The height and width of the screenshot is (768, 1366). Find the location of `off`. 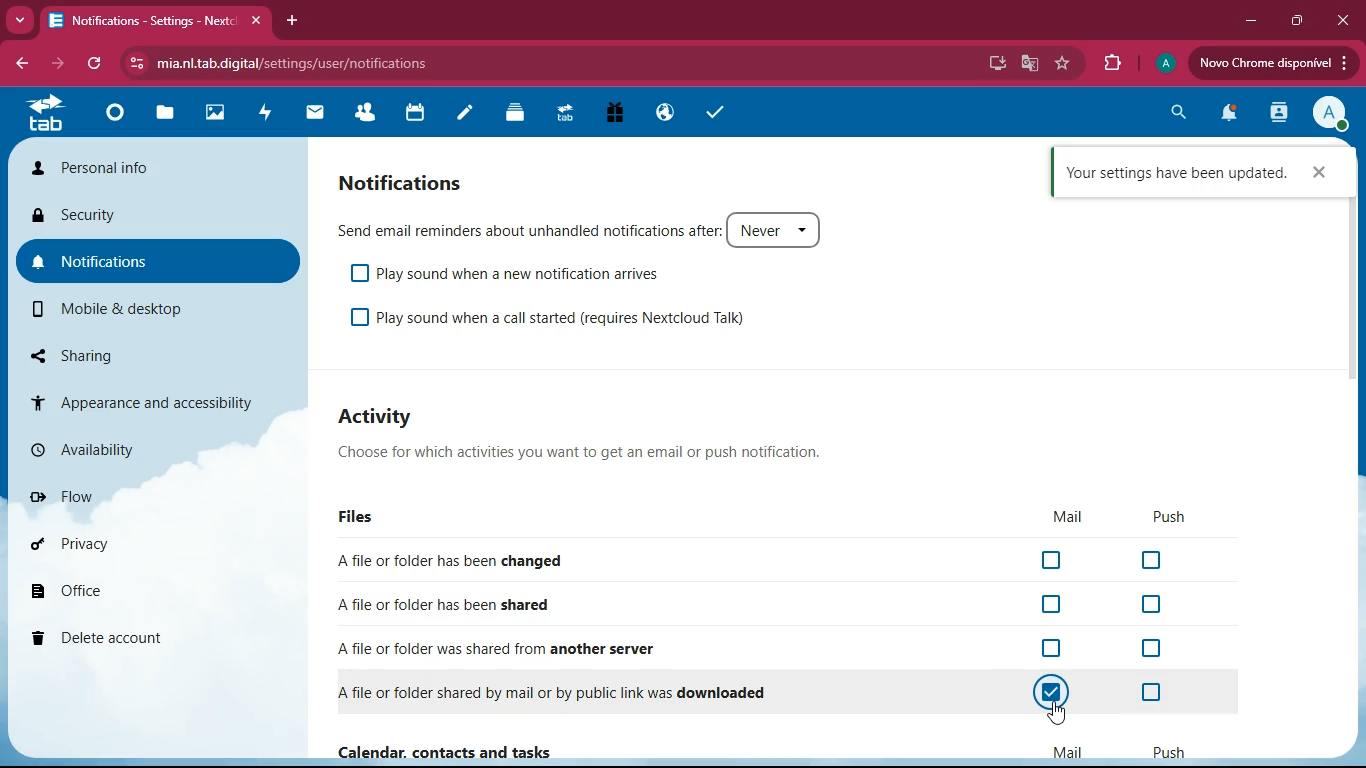

off is located at coordinates (1053, 561).